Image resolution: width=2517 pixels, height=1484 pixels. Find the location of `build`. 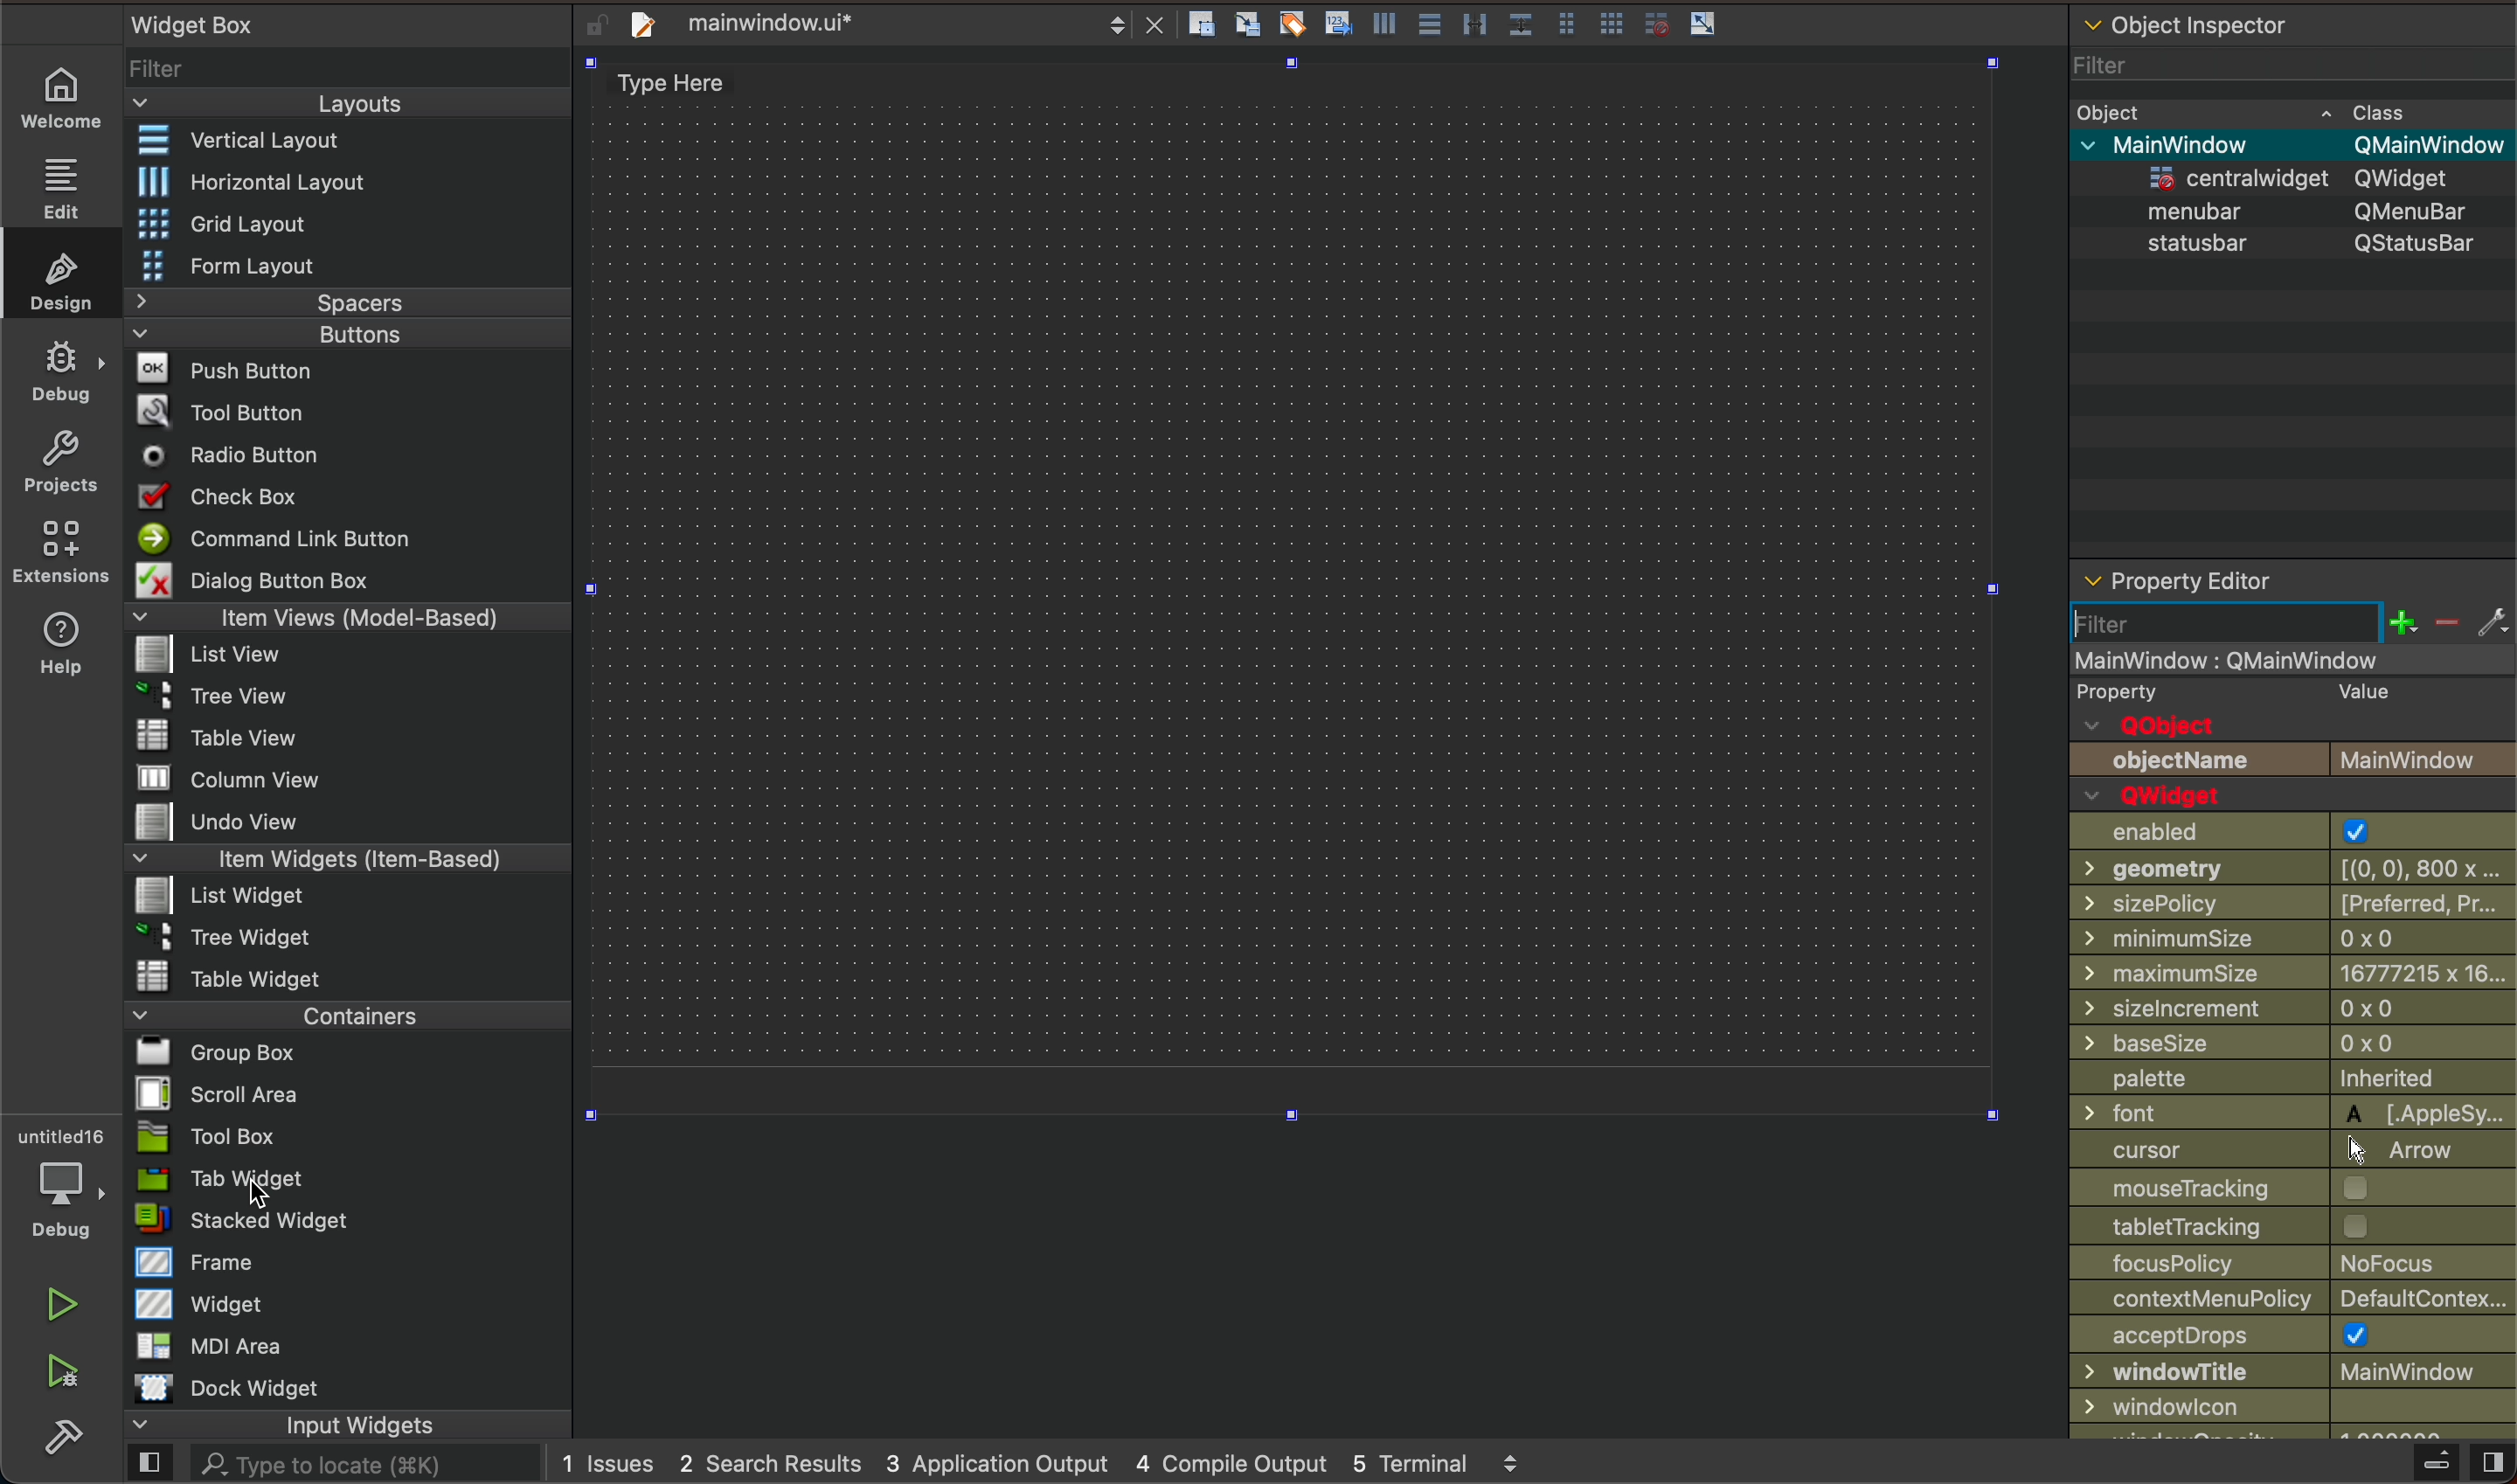

build is located at coordinates (73, 1441).